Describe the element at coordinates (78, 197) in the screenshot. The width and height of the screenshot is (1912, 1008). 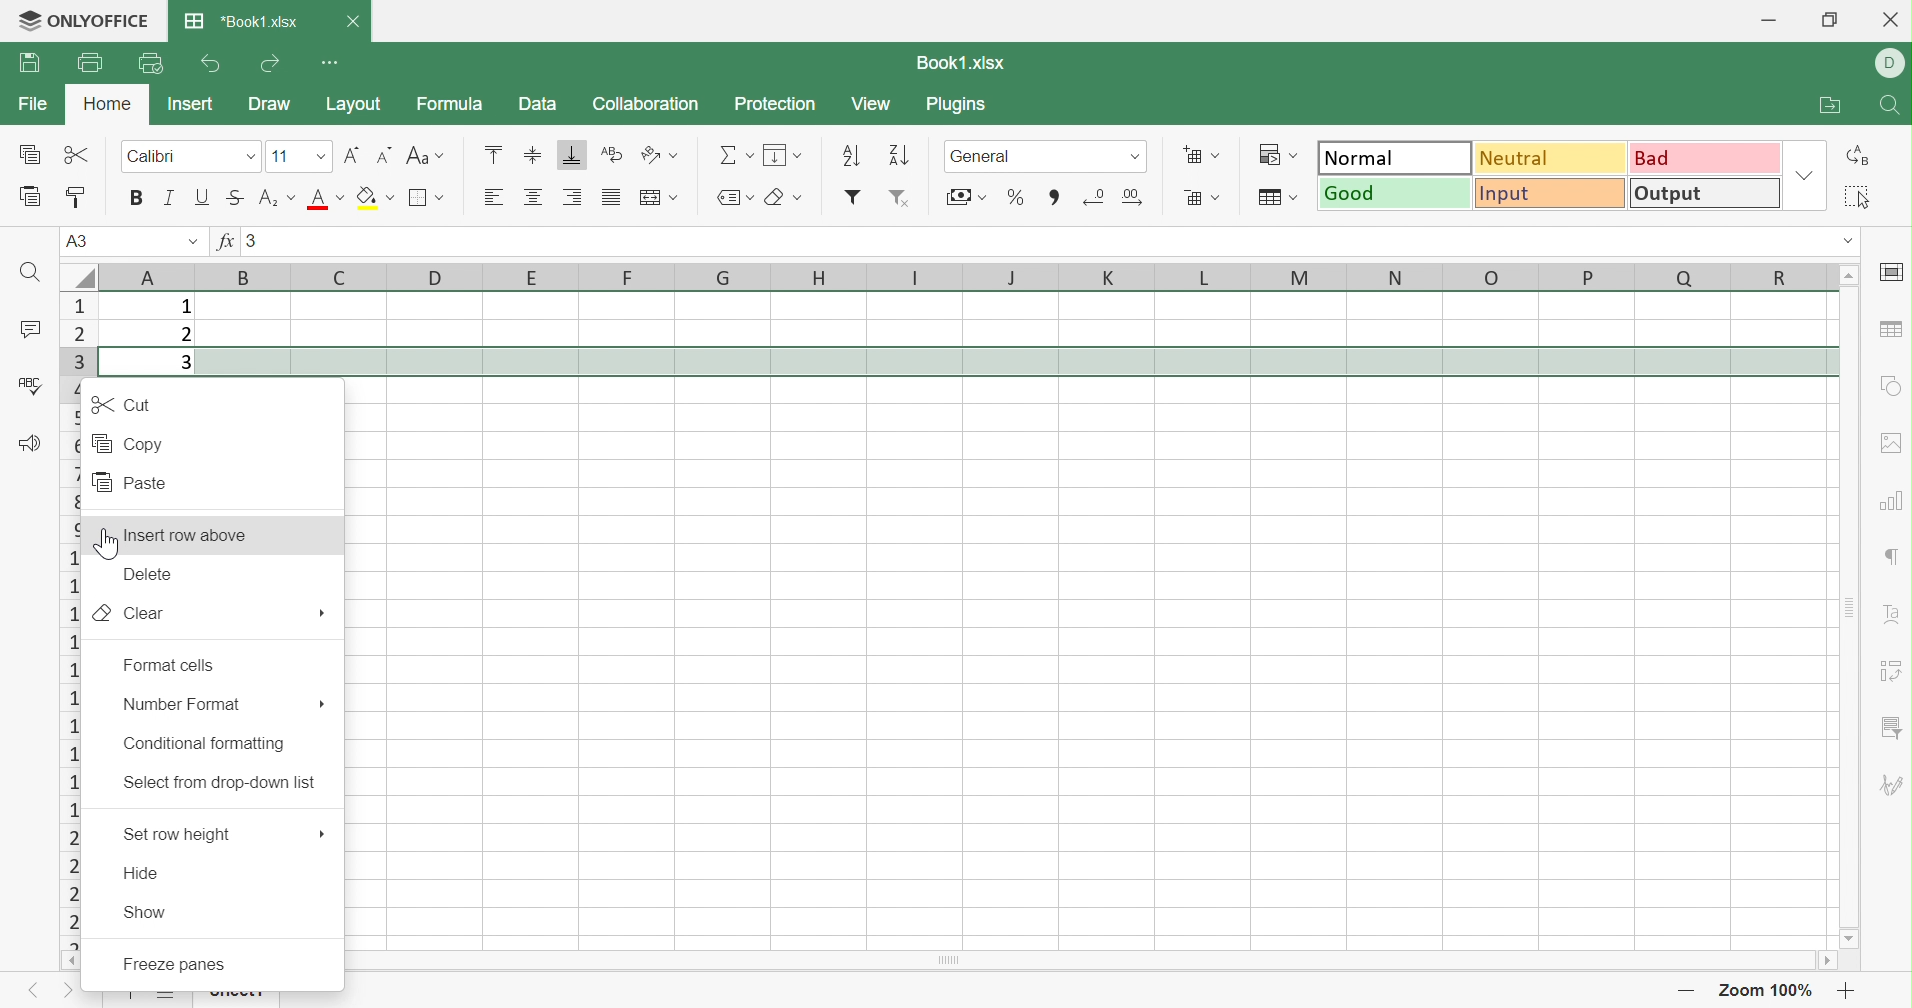
I see `Copy Style` at that location.